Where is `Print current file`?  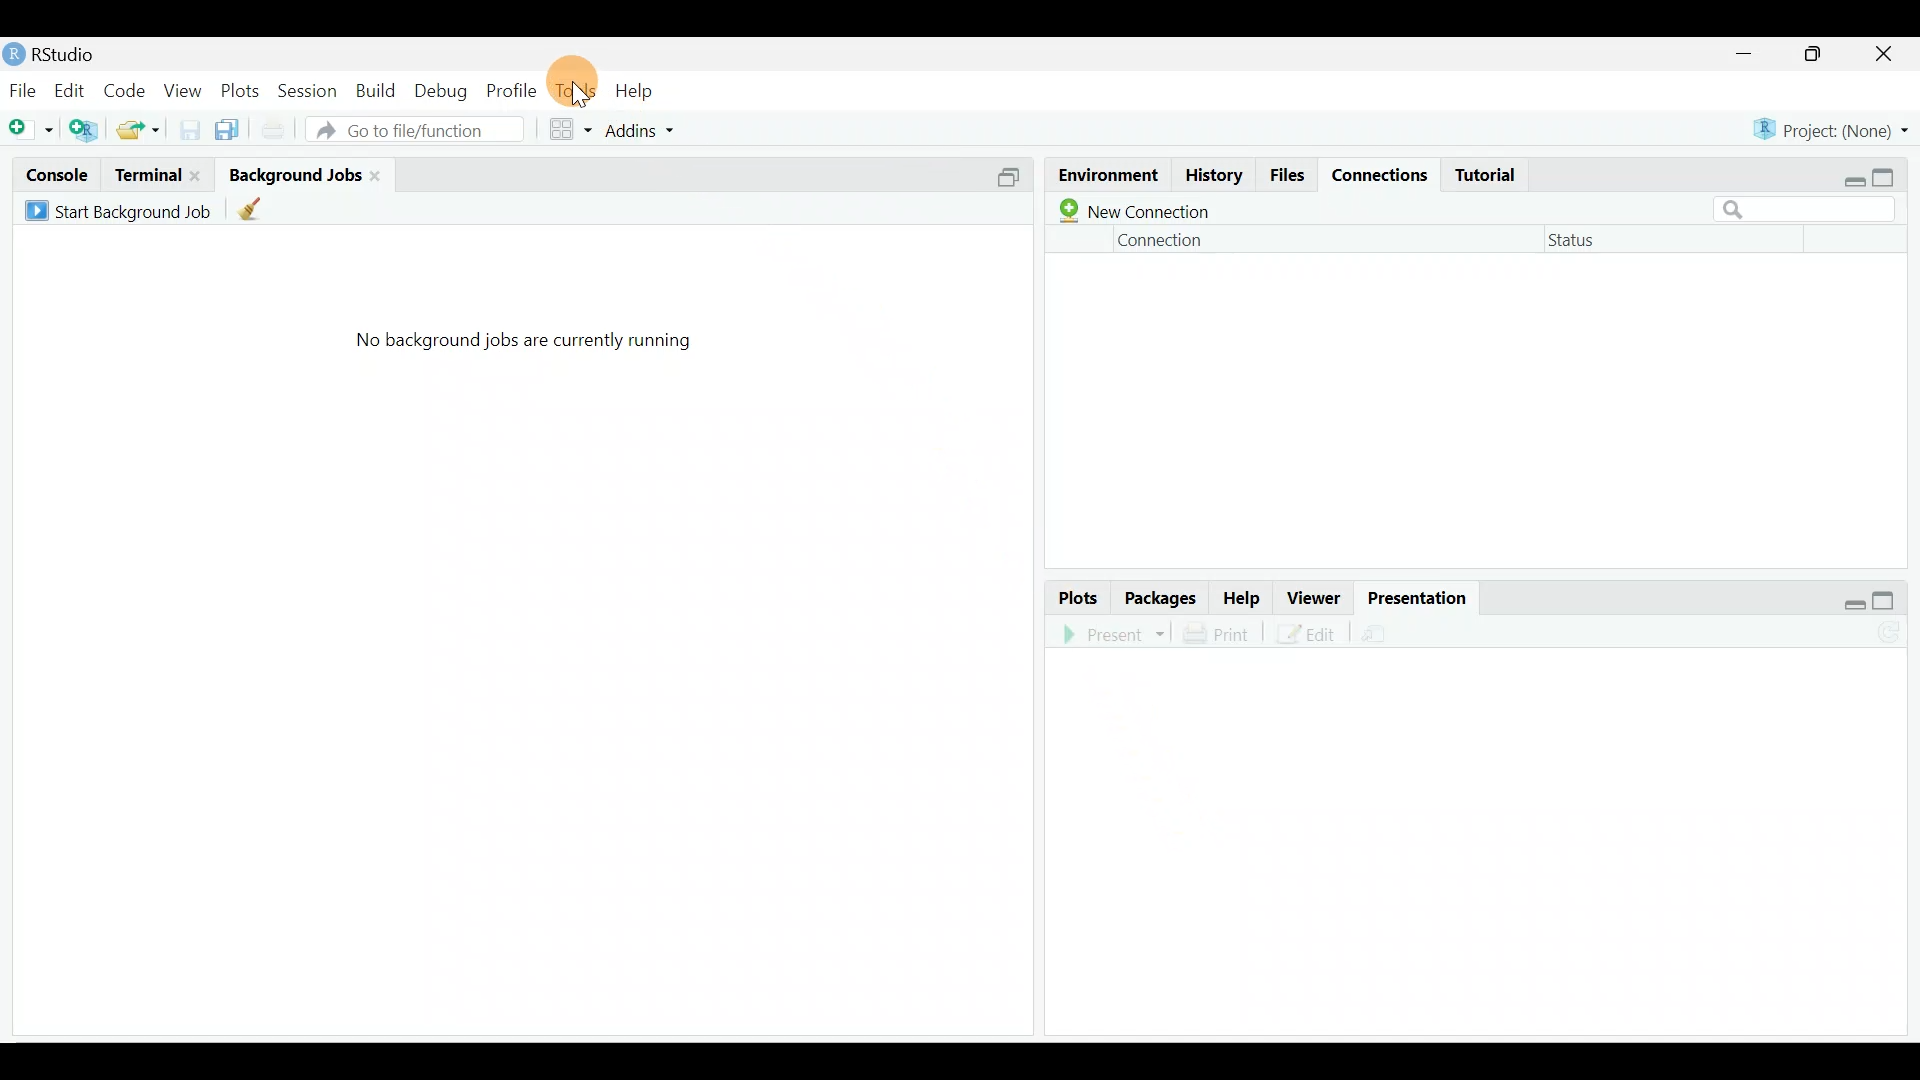
Print current file is located at coordinates (276, 131).